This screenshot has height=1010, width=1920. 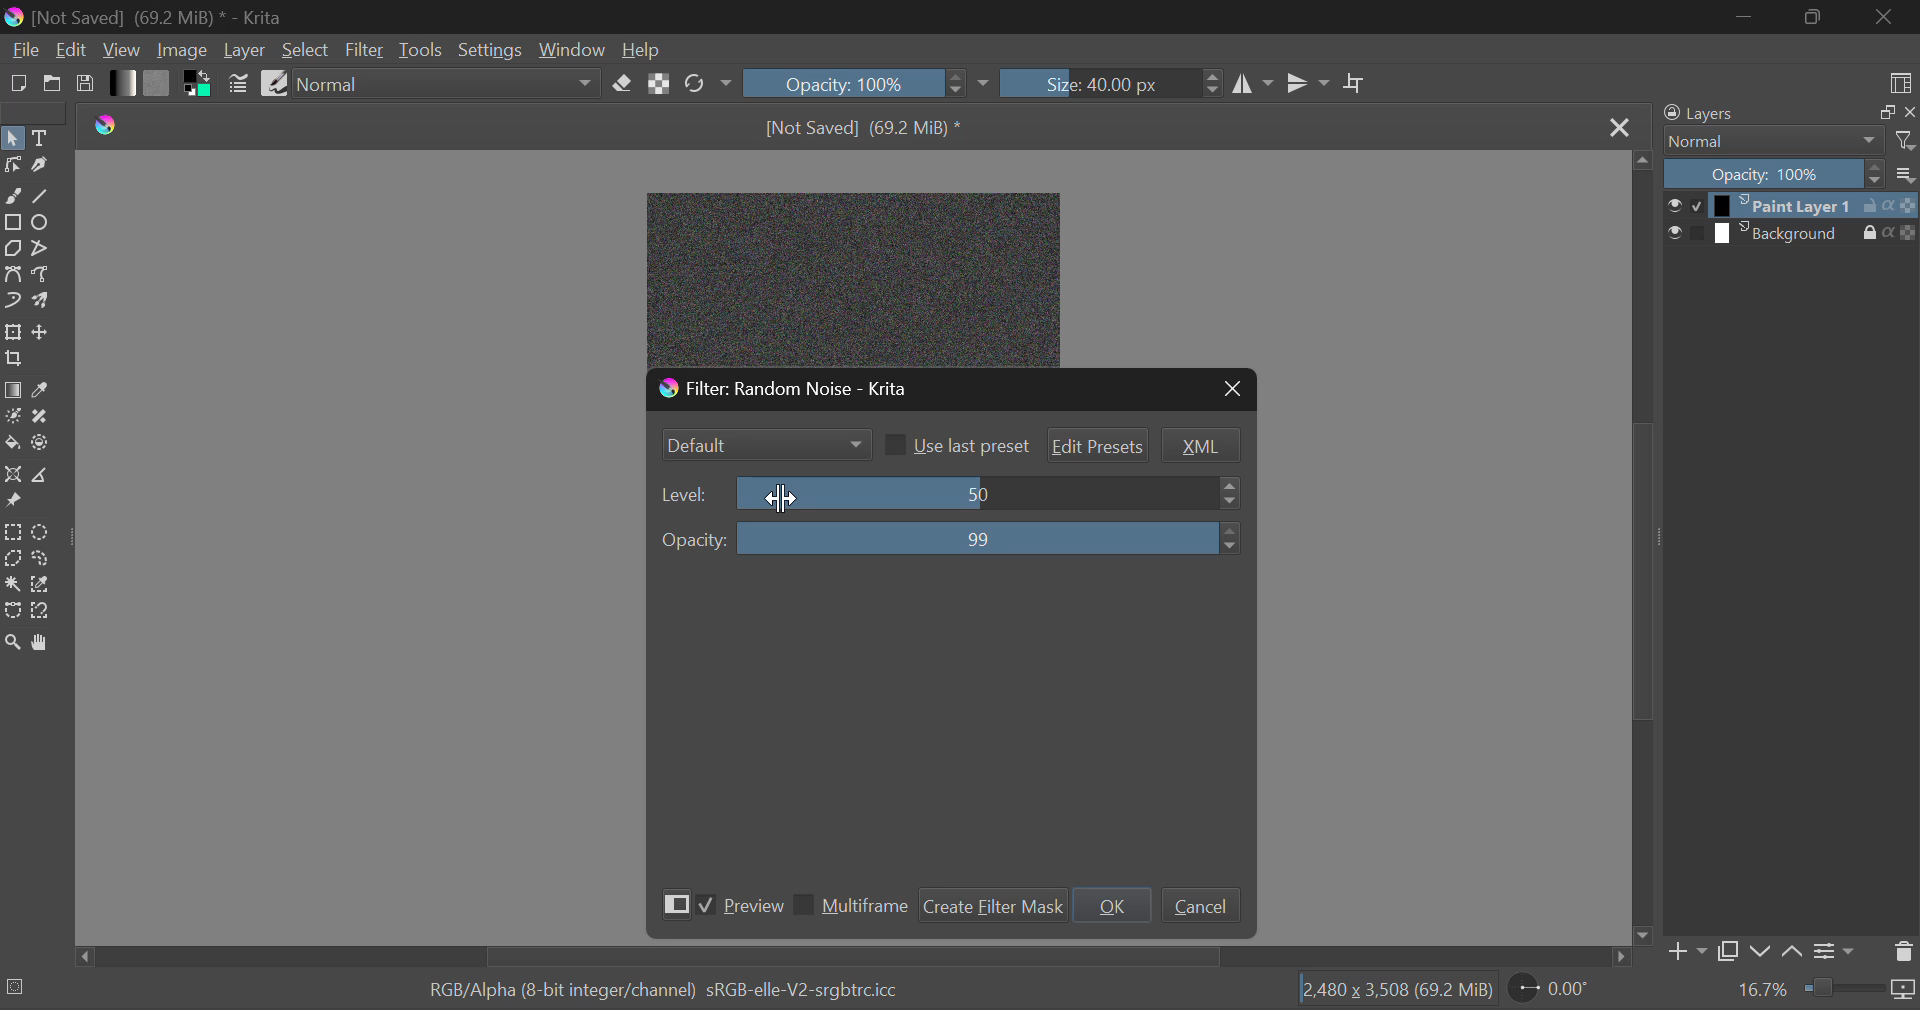 I want to click on Magnetic Selection, so click(x=46, y=611).